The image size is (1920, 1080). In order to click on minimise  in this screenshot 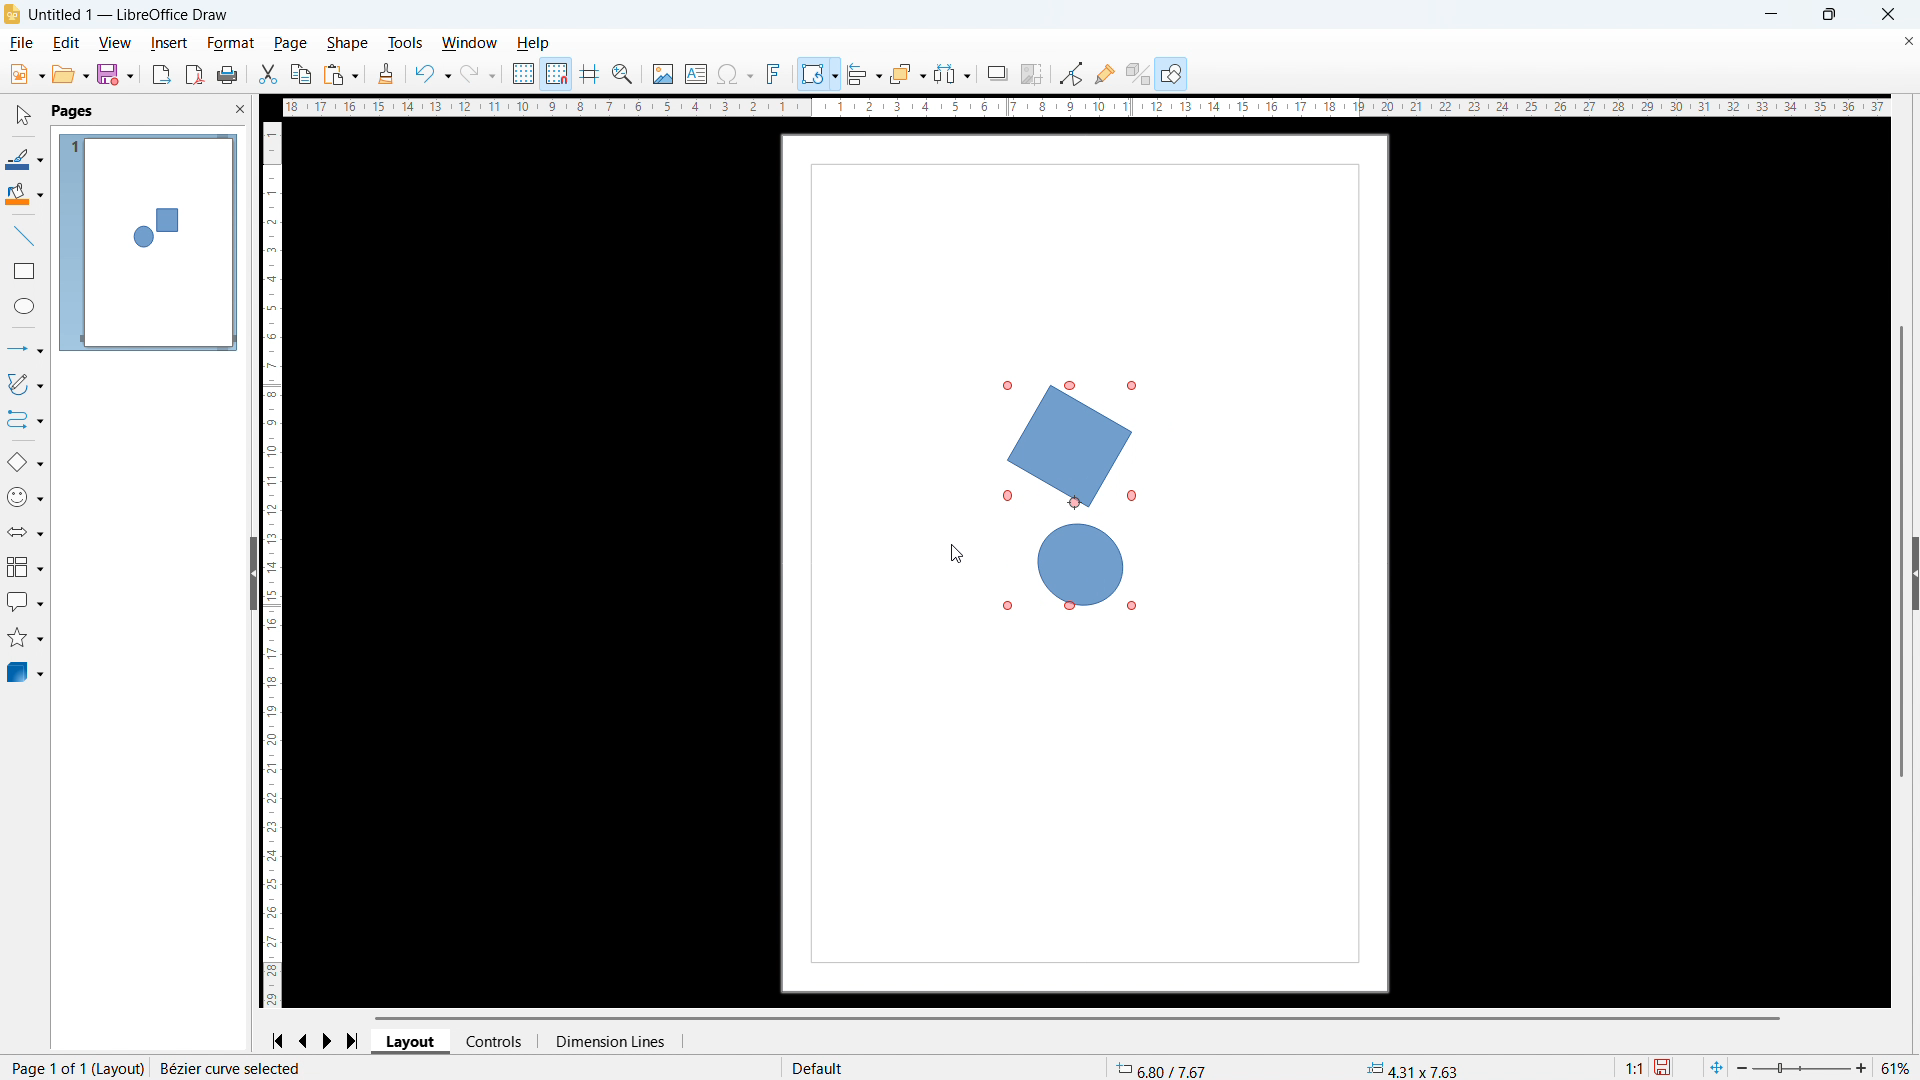, I will do `click(1770, 15)`.